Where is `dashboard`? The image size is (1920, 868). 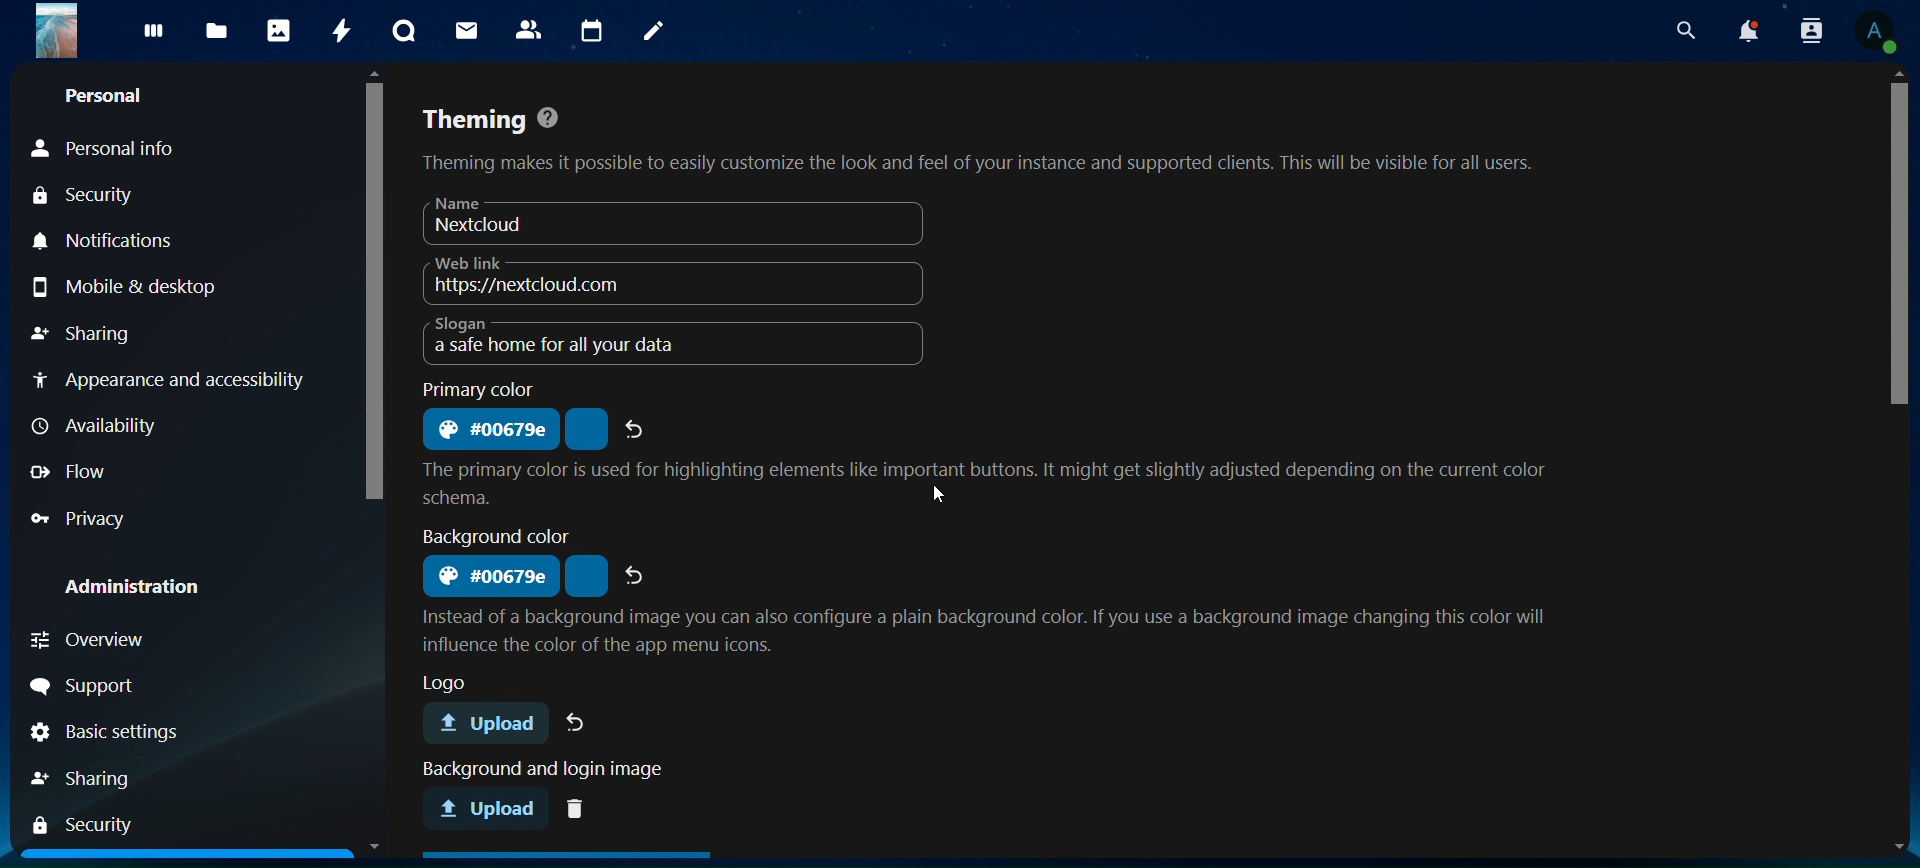
dashboard is located at coordinates (154, 37).